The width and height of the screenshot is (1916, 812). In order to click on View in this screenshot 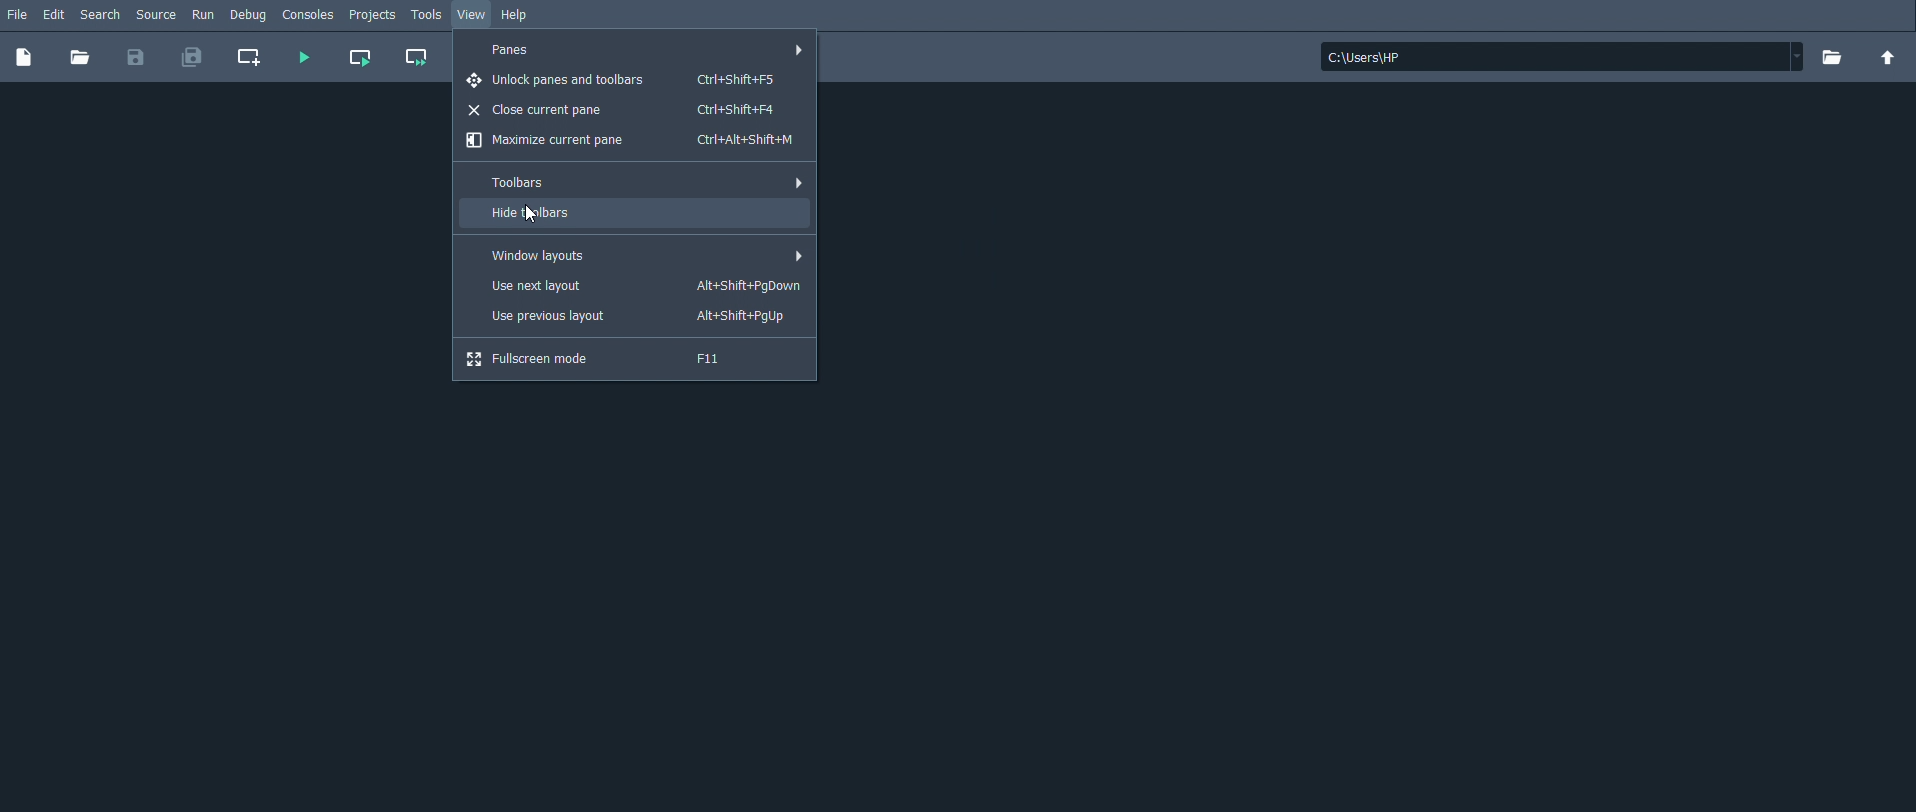, I will do `click(474, 15)`.